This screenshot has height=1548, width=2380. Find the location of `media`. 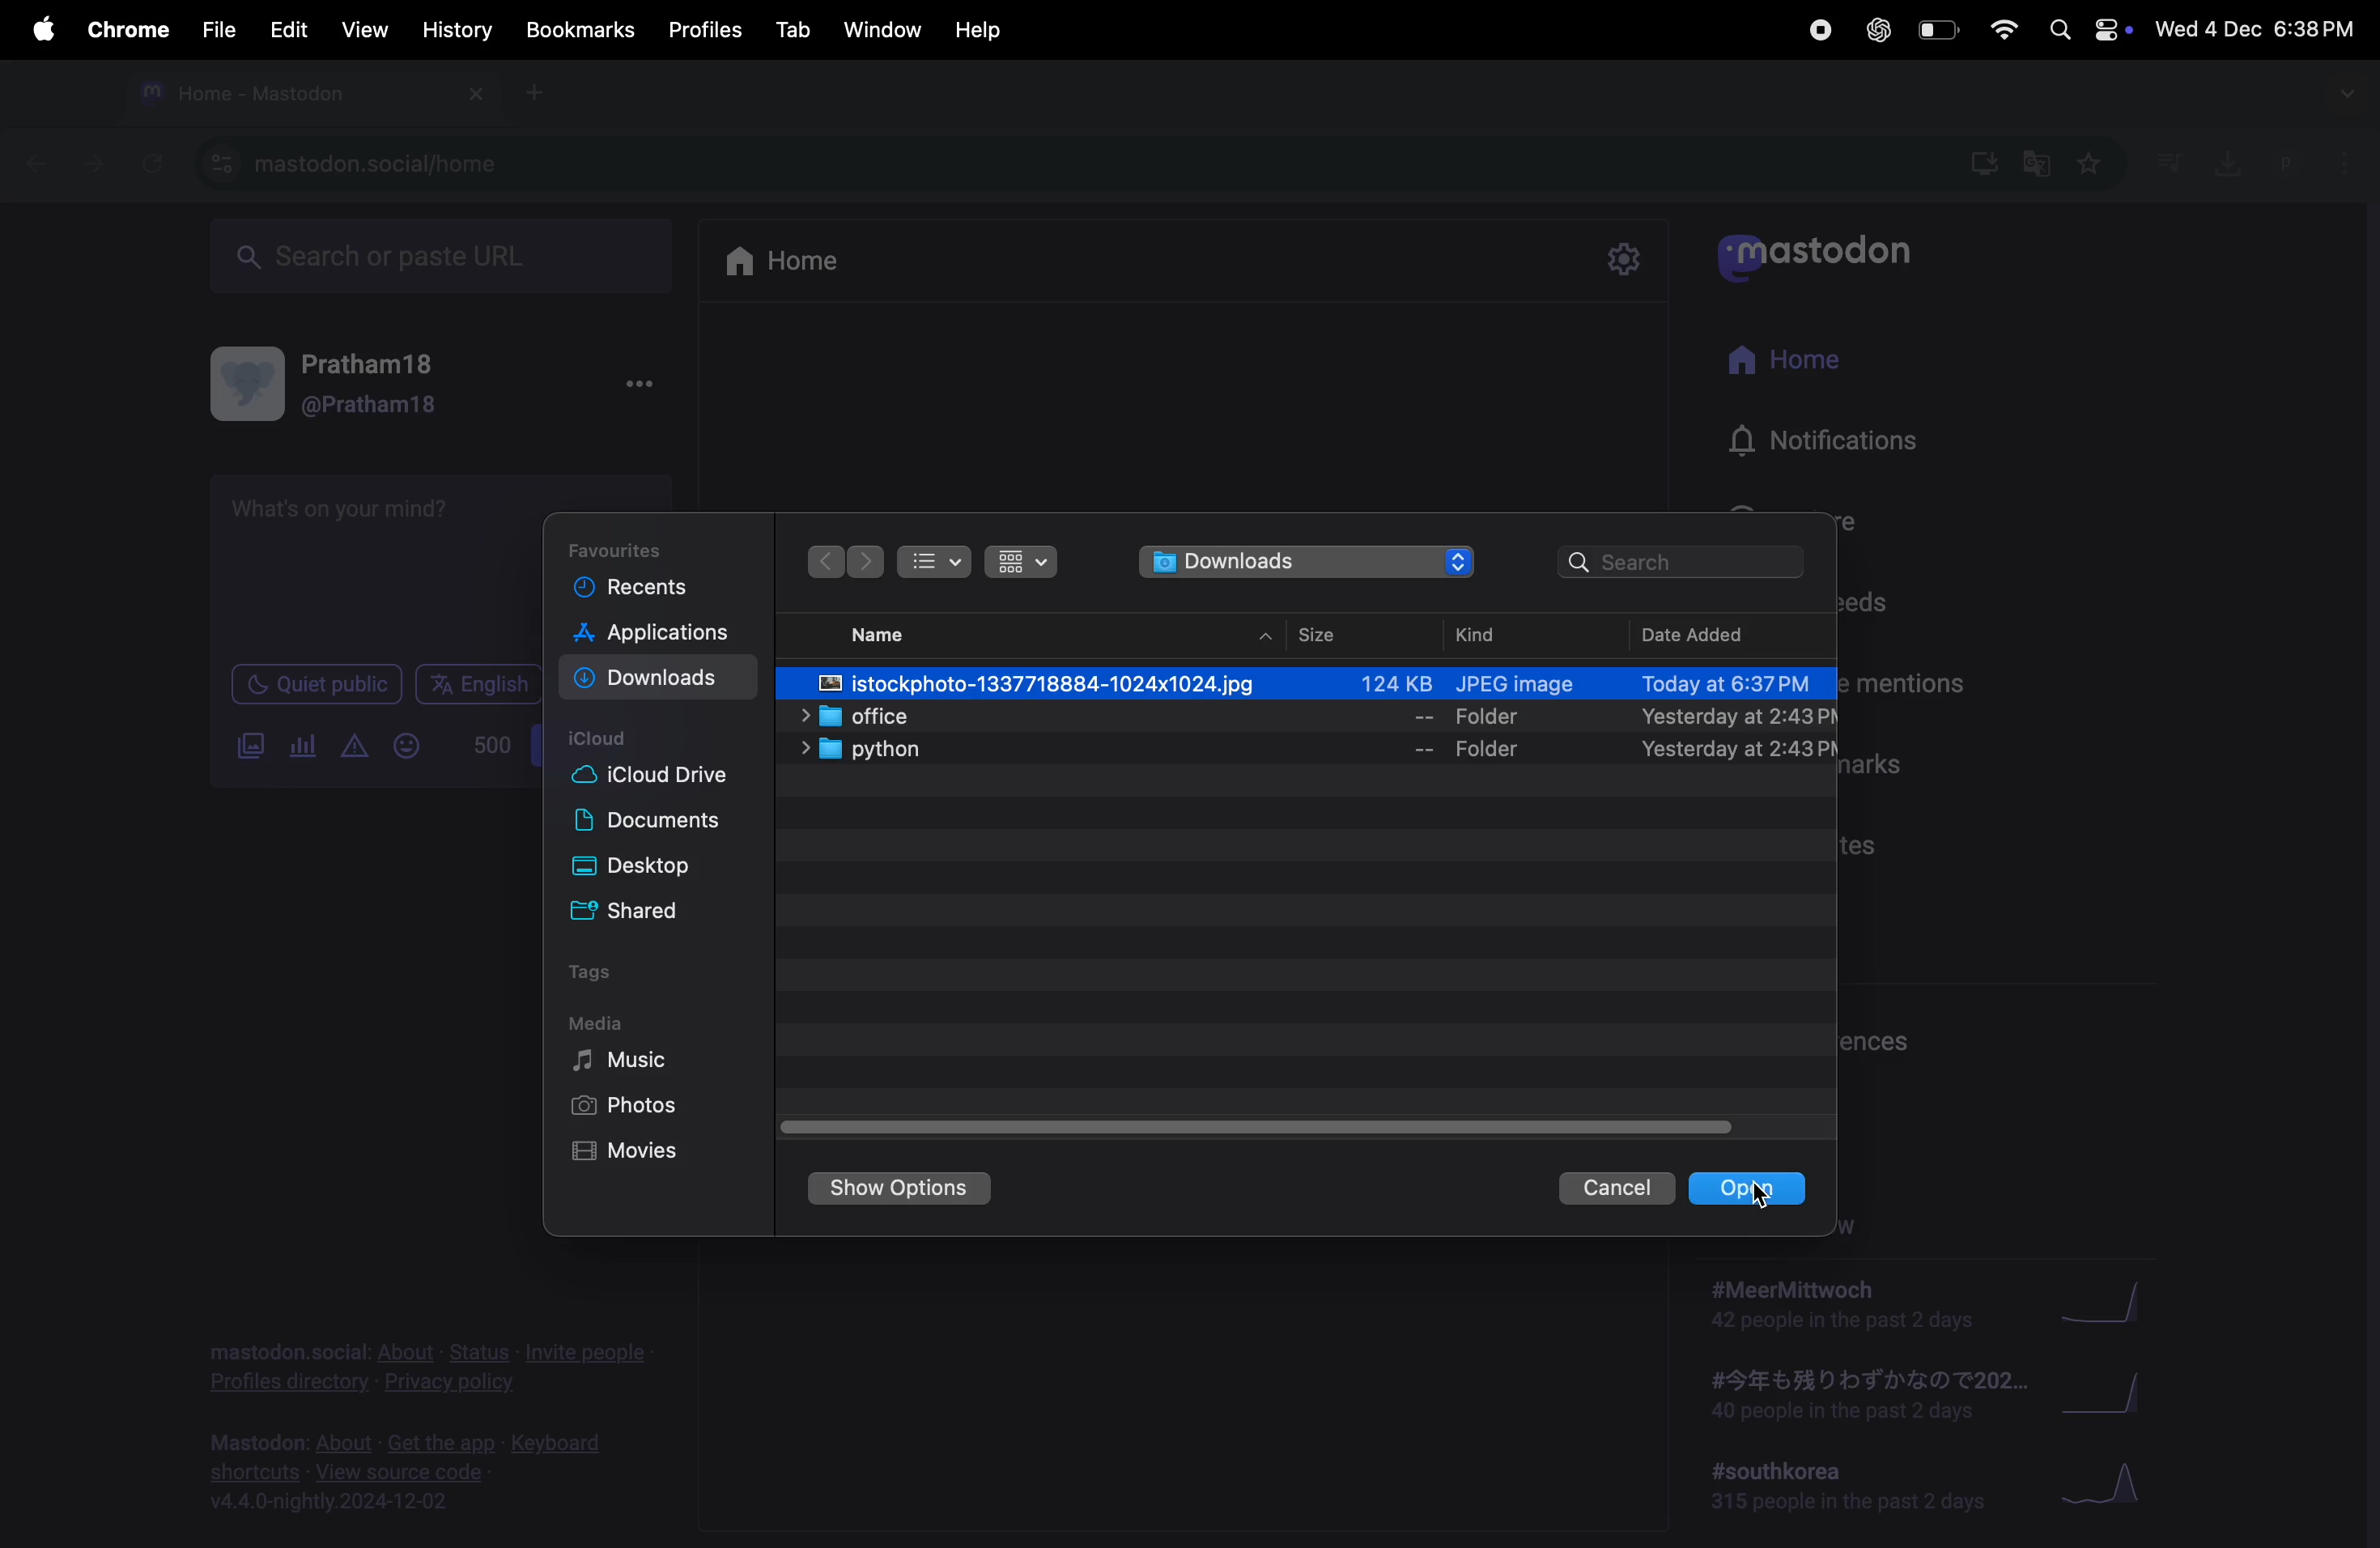

media is located at coordinates (606, 1022).